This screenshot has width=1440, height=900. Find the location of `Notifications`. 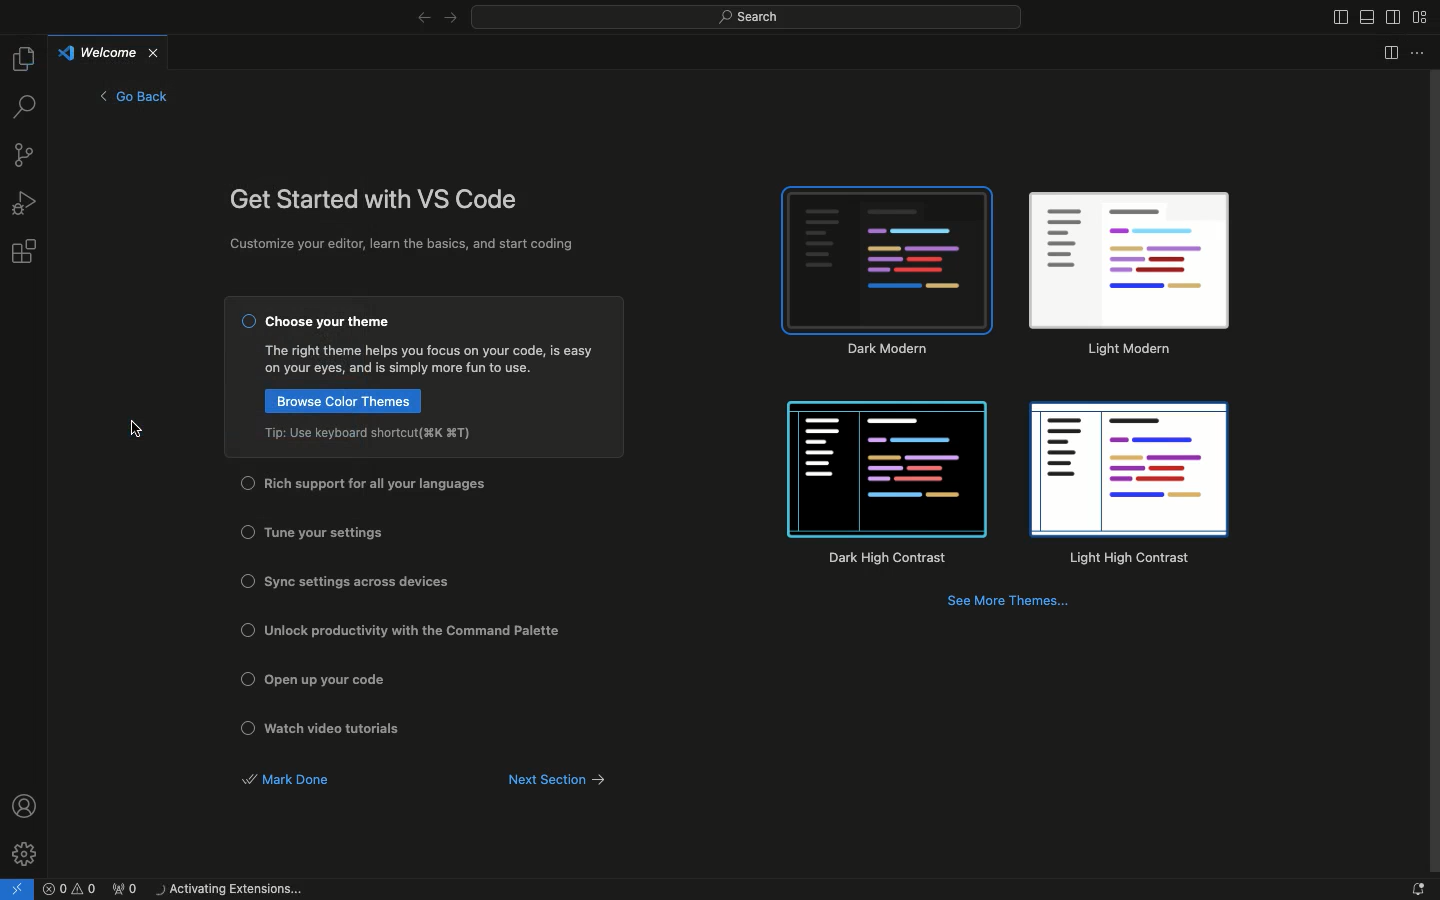

Notifications is located at coordinates (1415, 889).